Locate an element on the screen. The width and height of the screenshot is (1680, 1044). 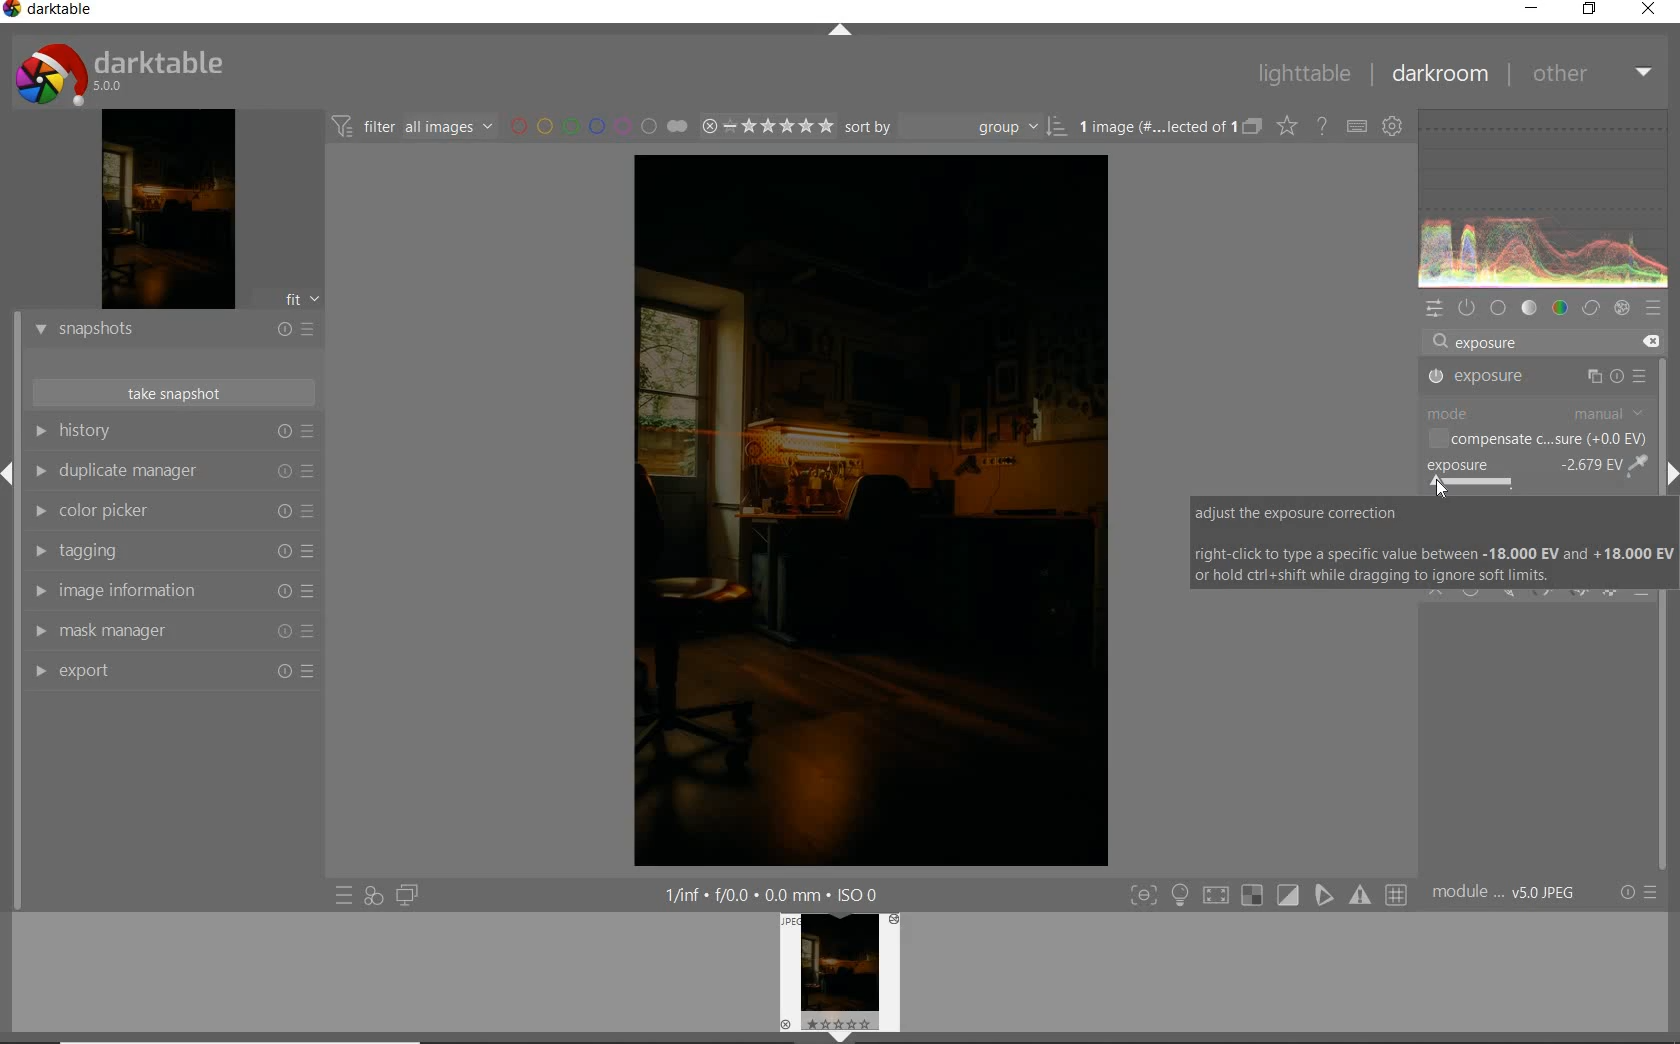
adjust the exposure correction
right-click to type a specific value between -18.000 EV and +18.000 EV
or hold ctrl+shift while dragging to ignore soft limits. is located at coordinates (1434, 543).